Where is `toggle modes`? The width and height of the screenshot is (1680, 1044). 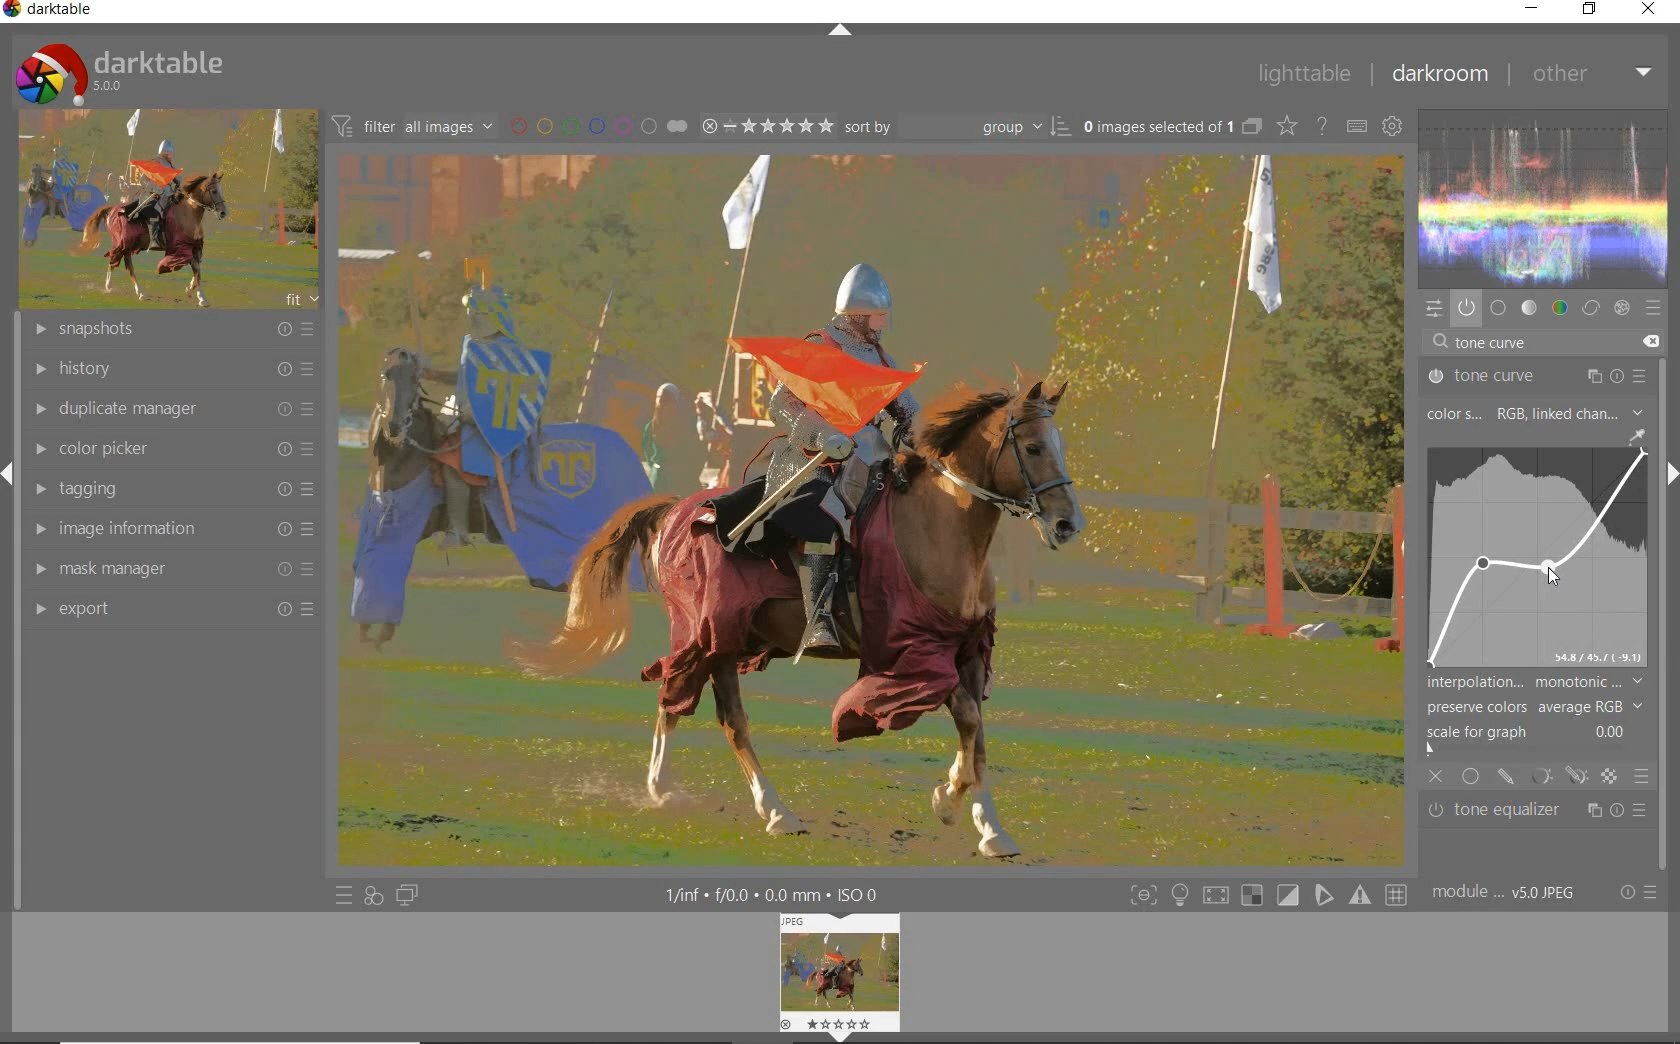 toggle modes is located at coordinates (1264, 895).